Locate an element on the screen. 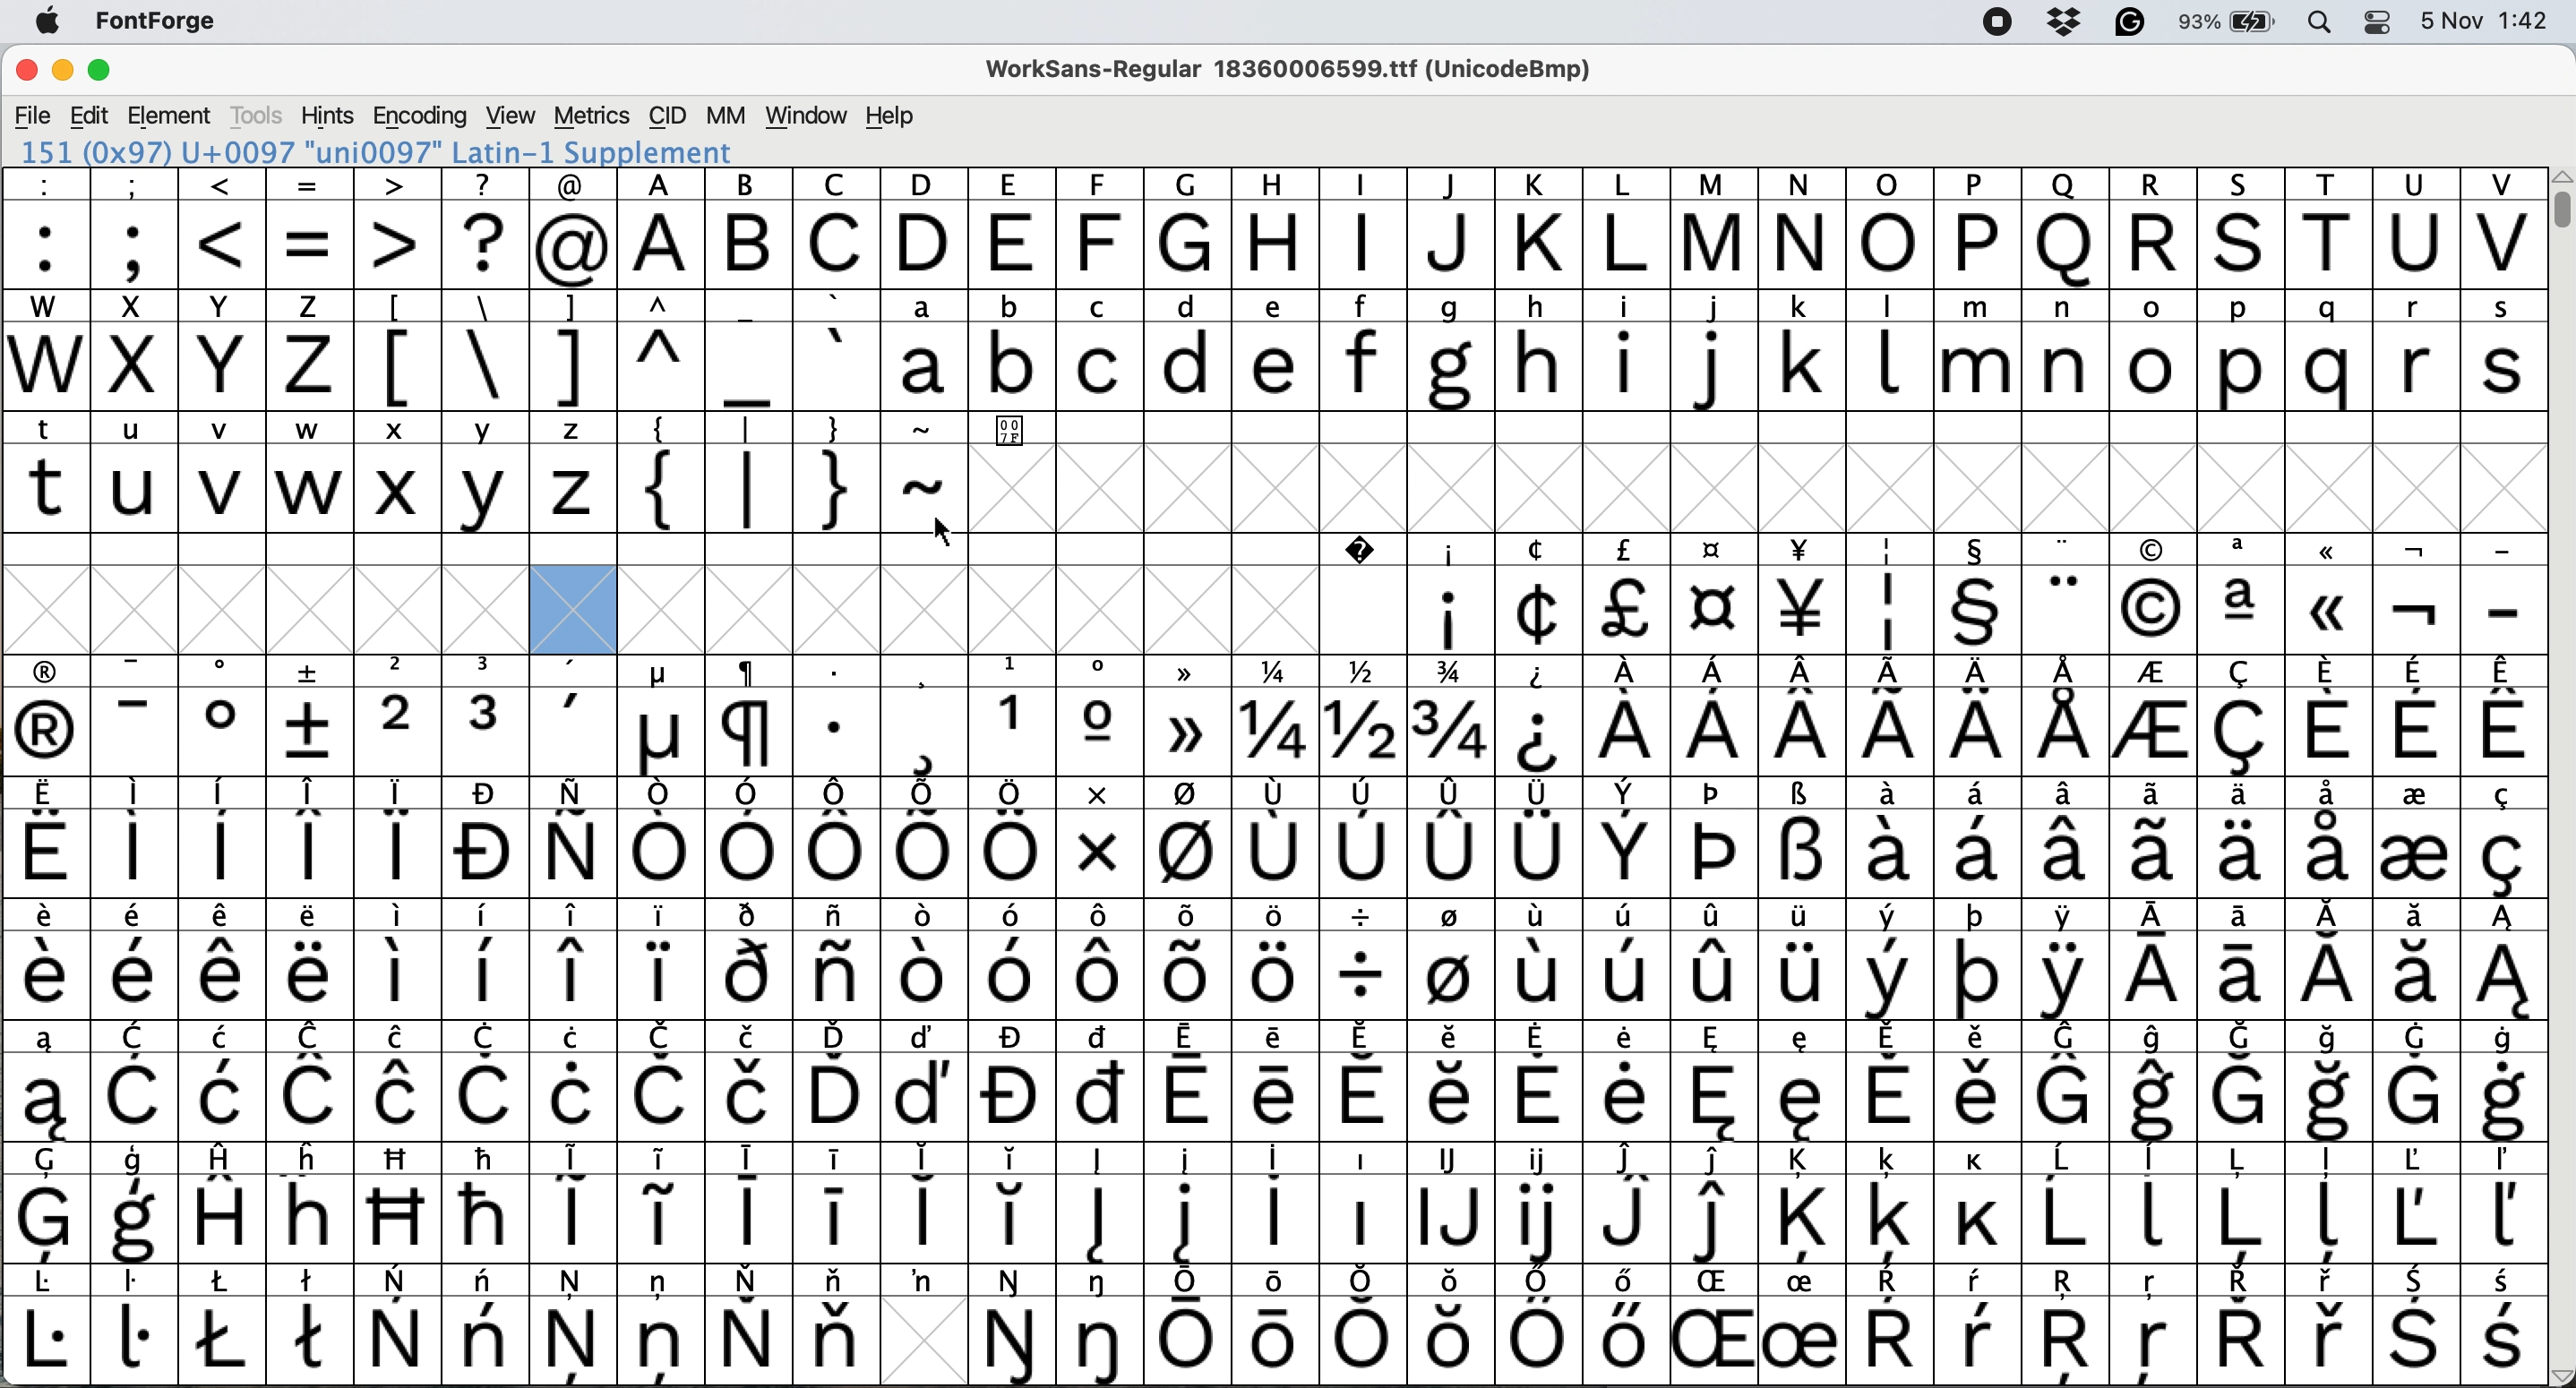  symbol is located at coordinates (1187, 719).